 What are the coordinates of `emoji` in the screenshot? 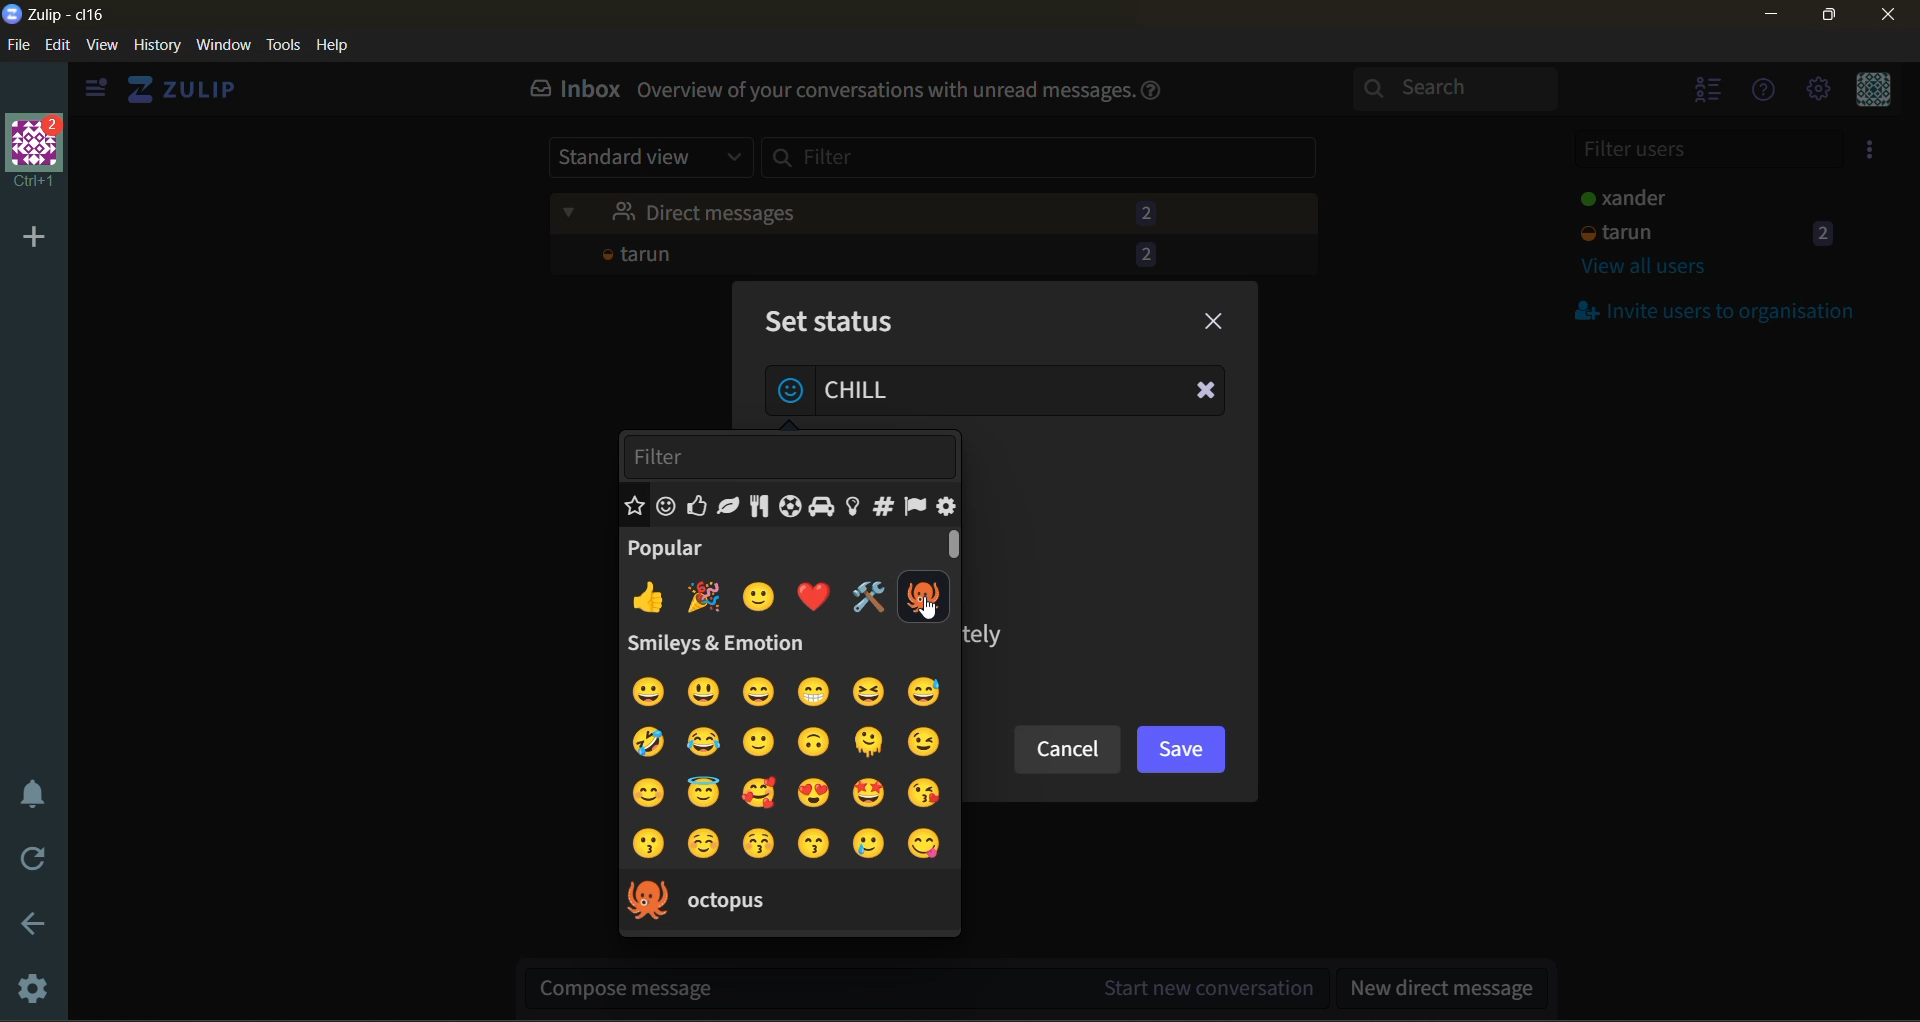 It's located at (644, 843).